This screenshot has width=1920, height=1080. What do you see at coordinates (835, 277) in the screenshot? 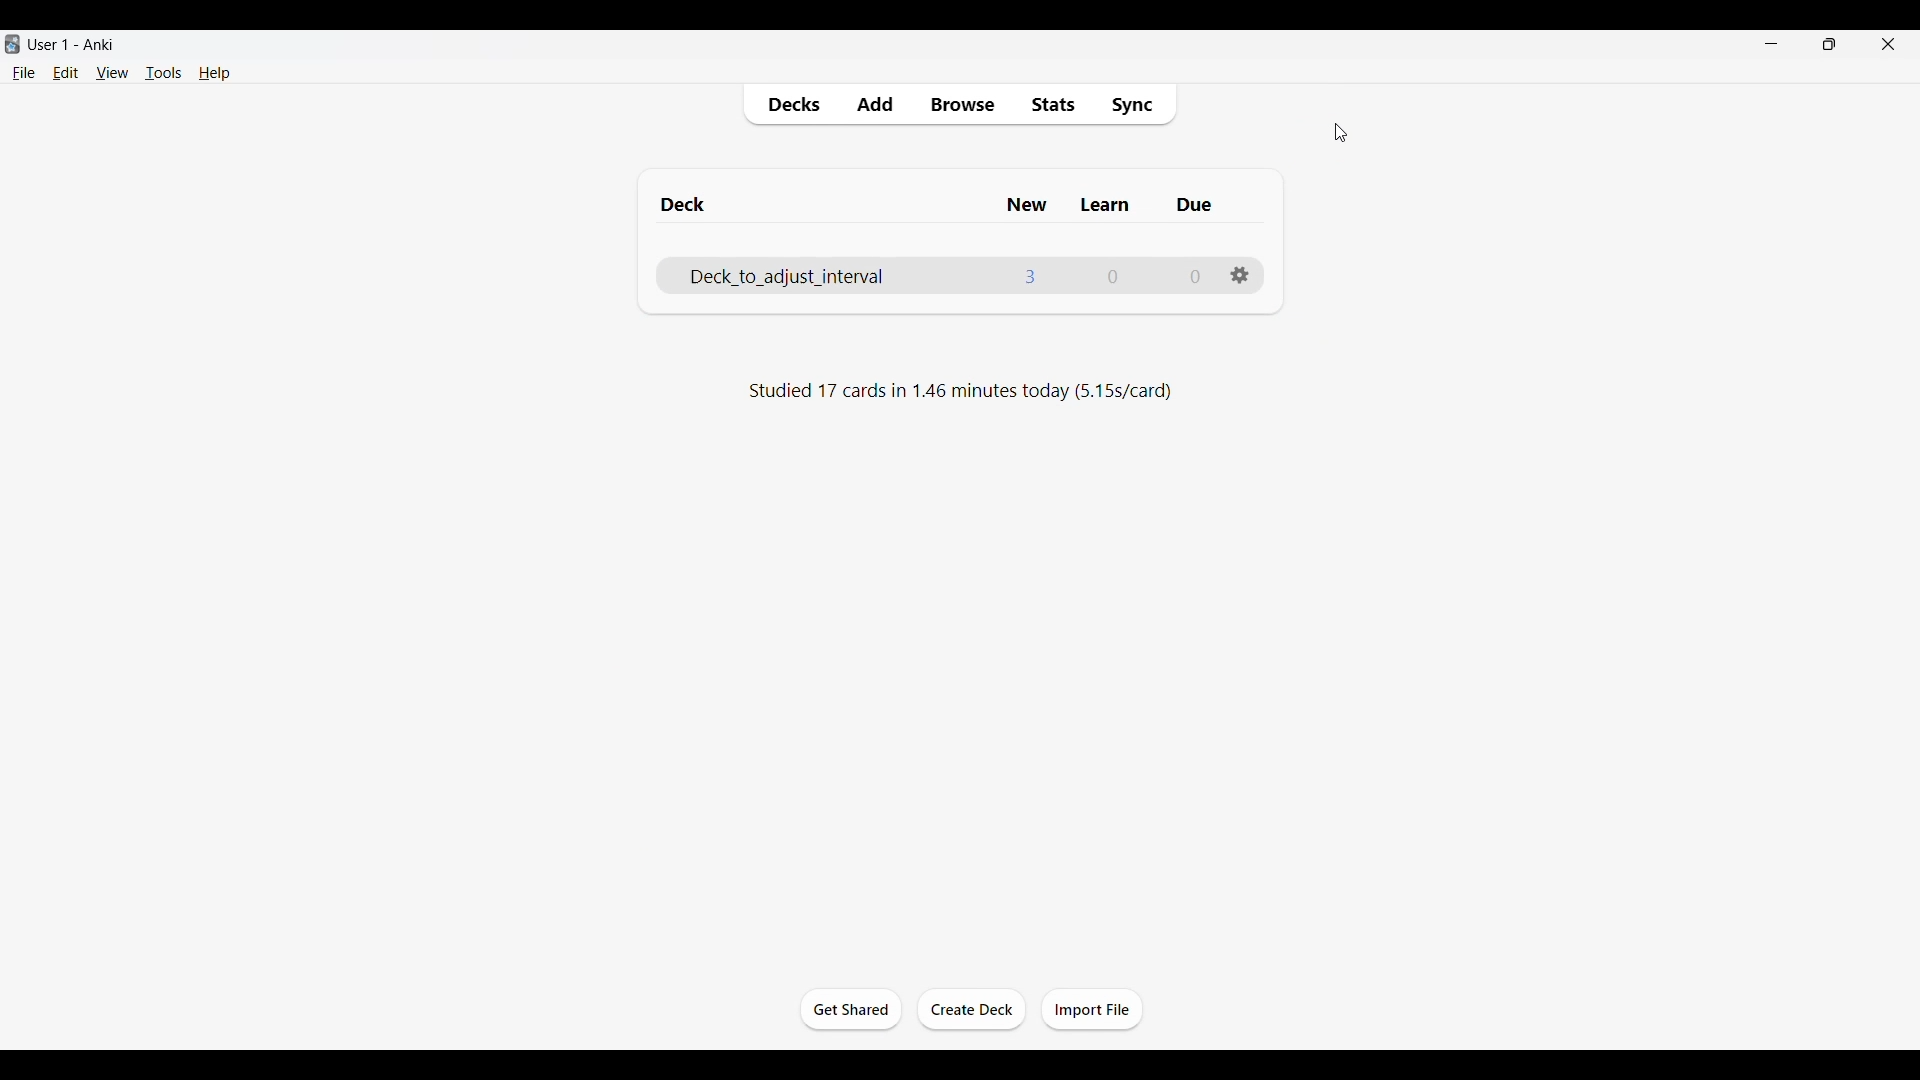
I see `Deck name` at bounding box center [835, 277].